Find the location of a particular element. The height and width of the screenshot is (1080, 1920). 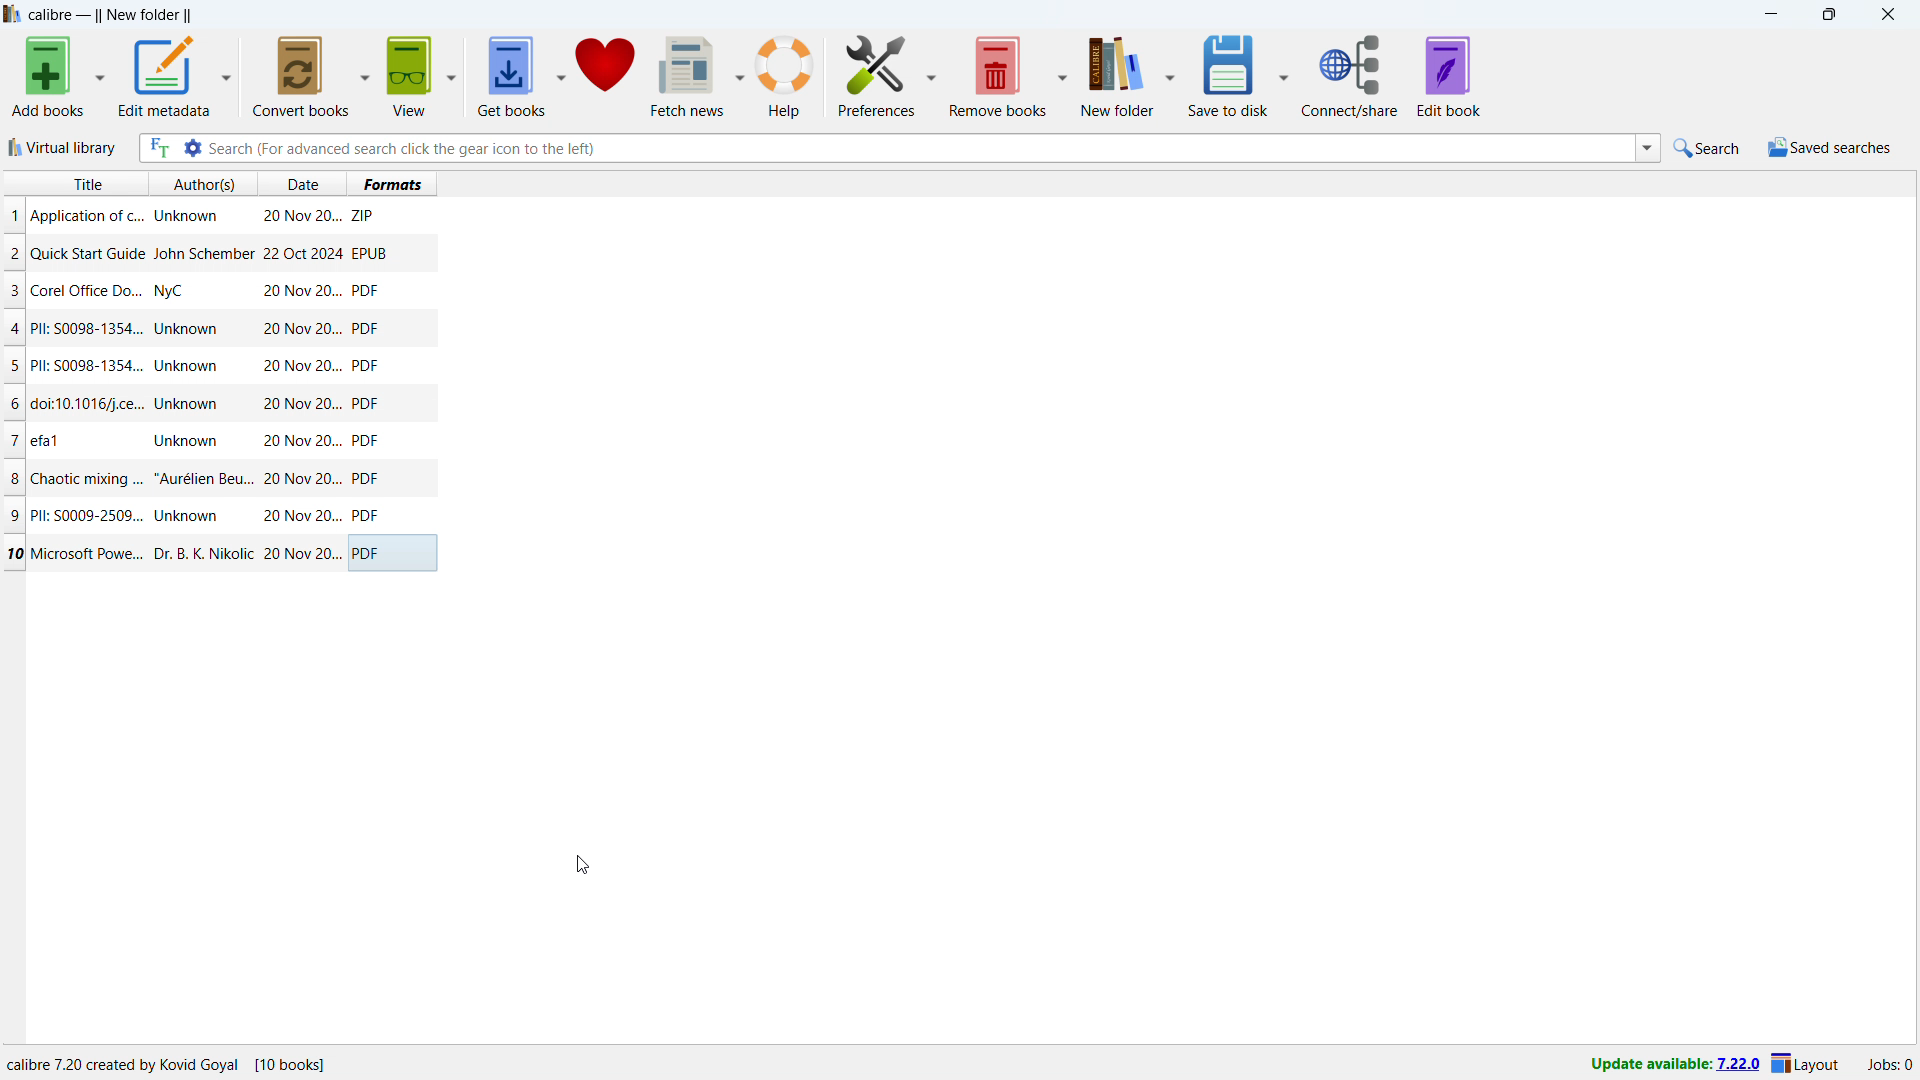

convert books options is located at coordinates (366, 77).